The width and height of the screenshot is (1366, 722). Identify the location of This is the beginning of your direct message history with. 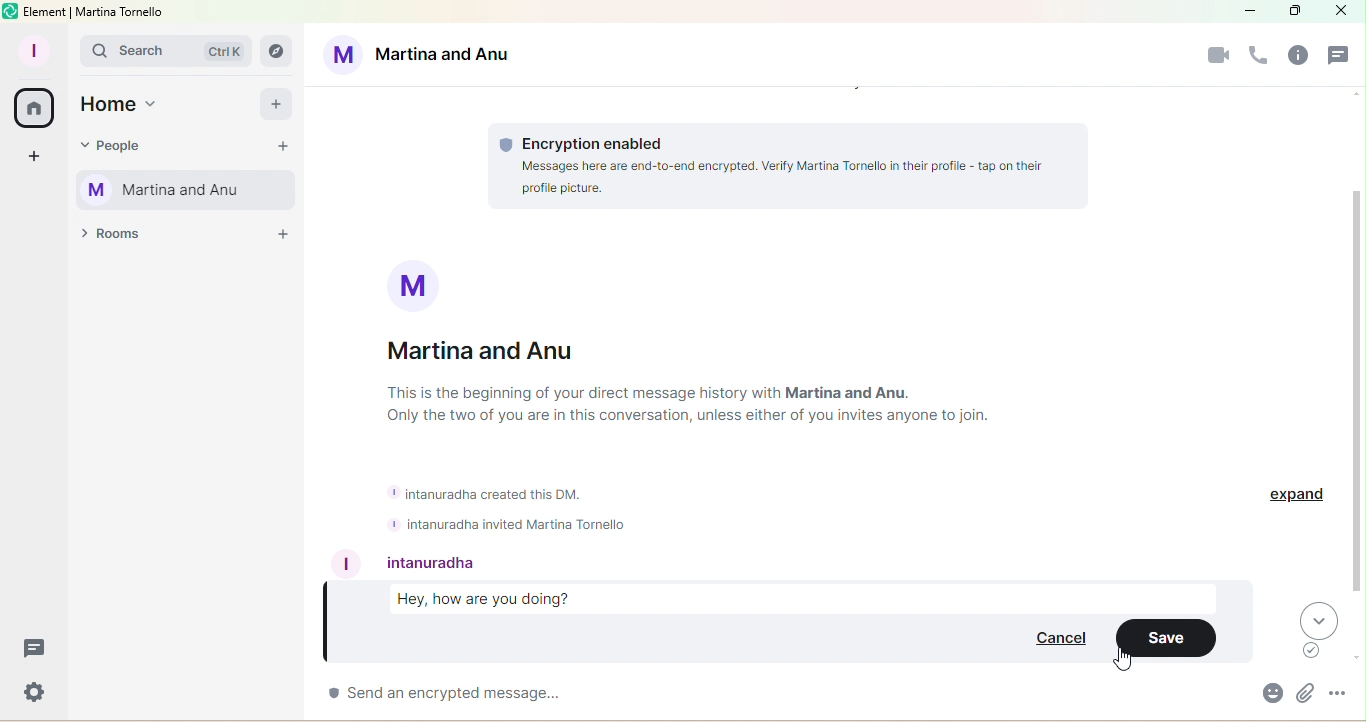
(584, 393).